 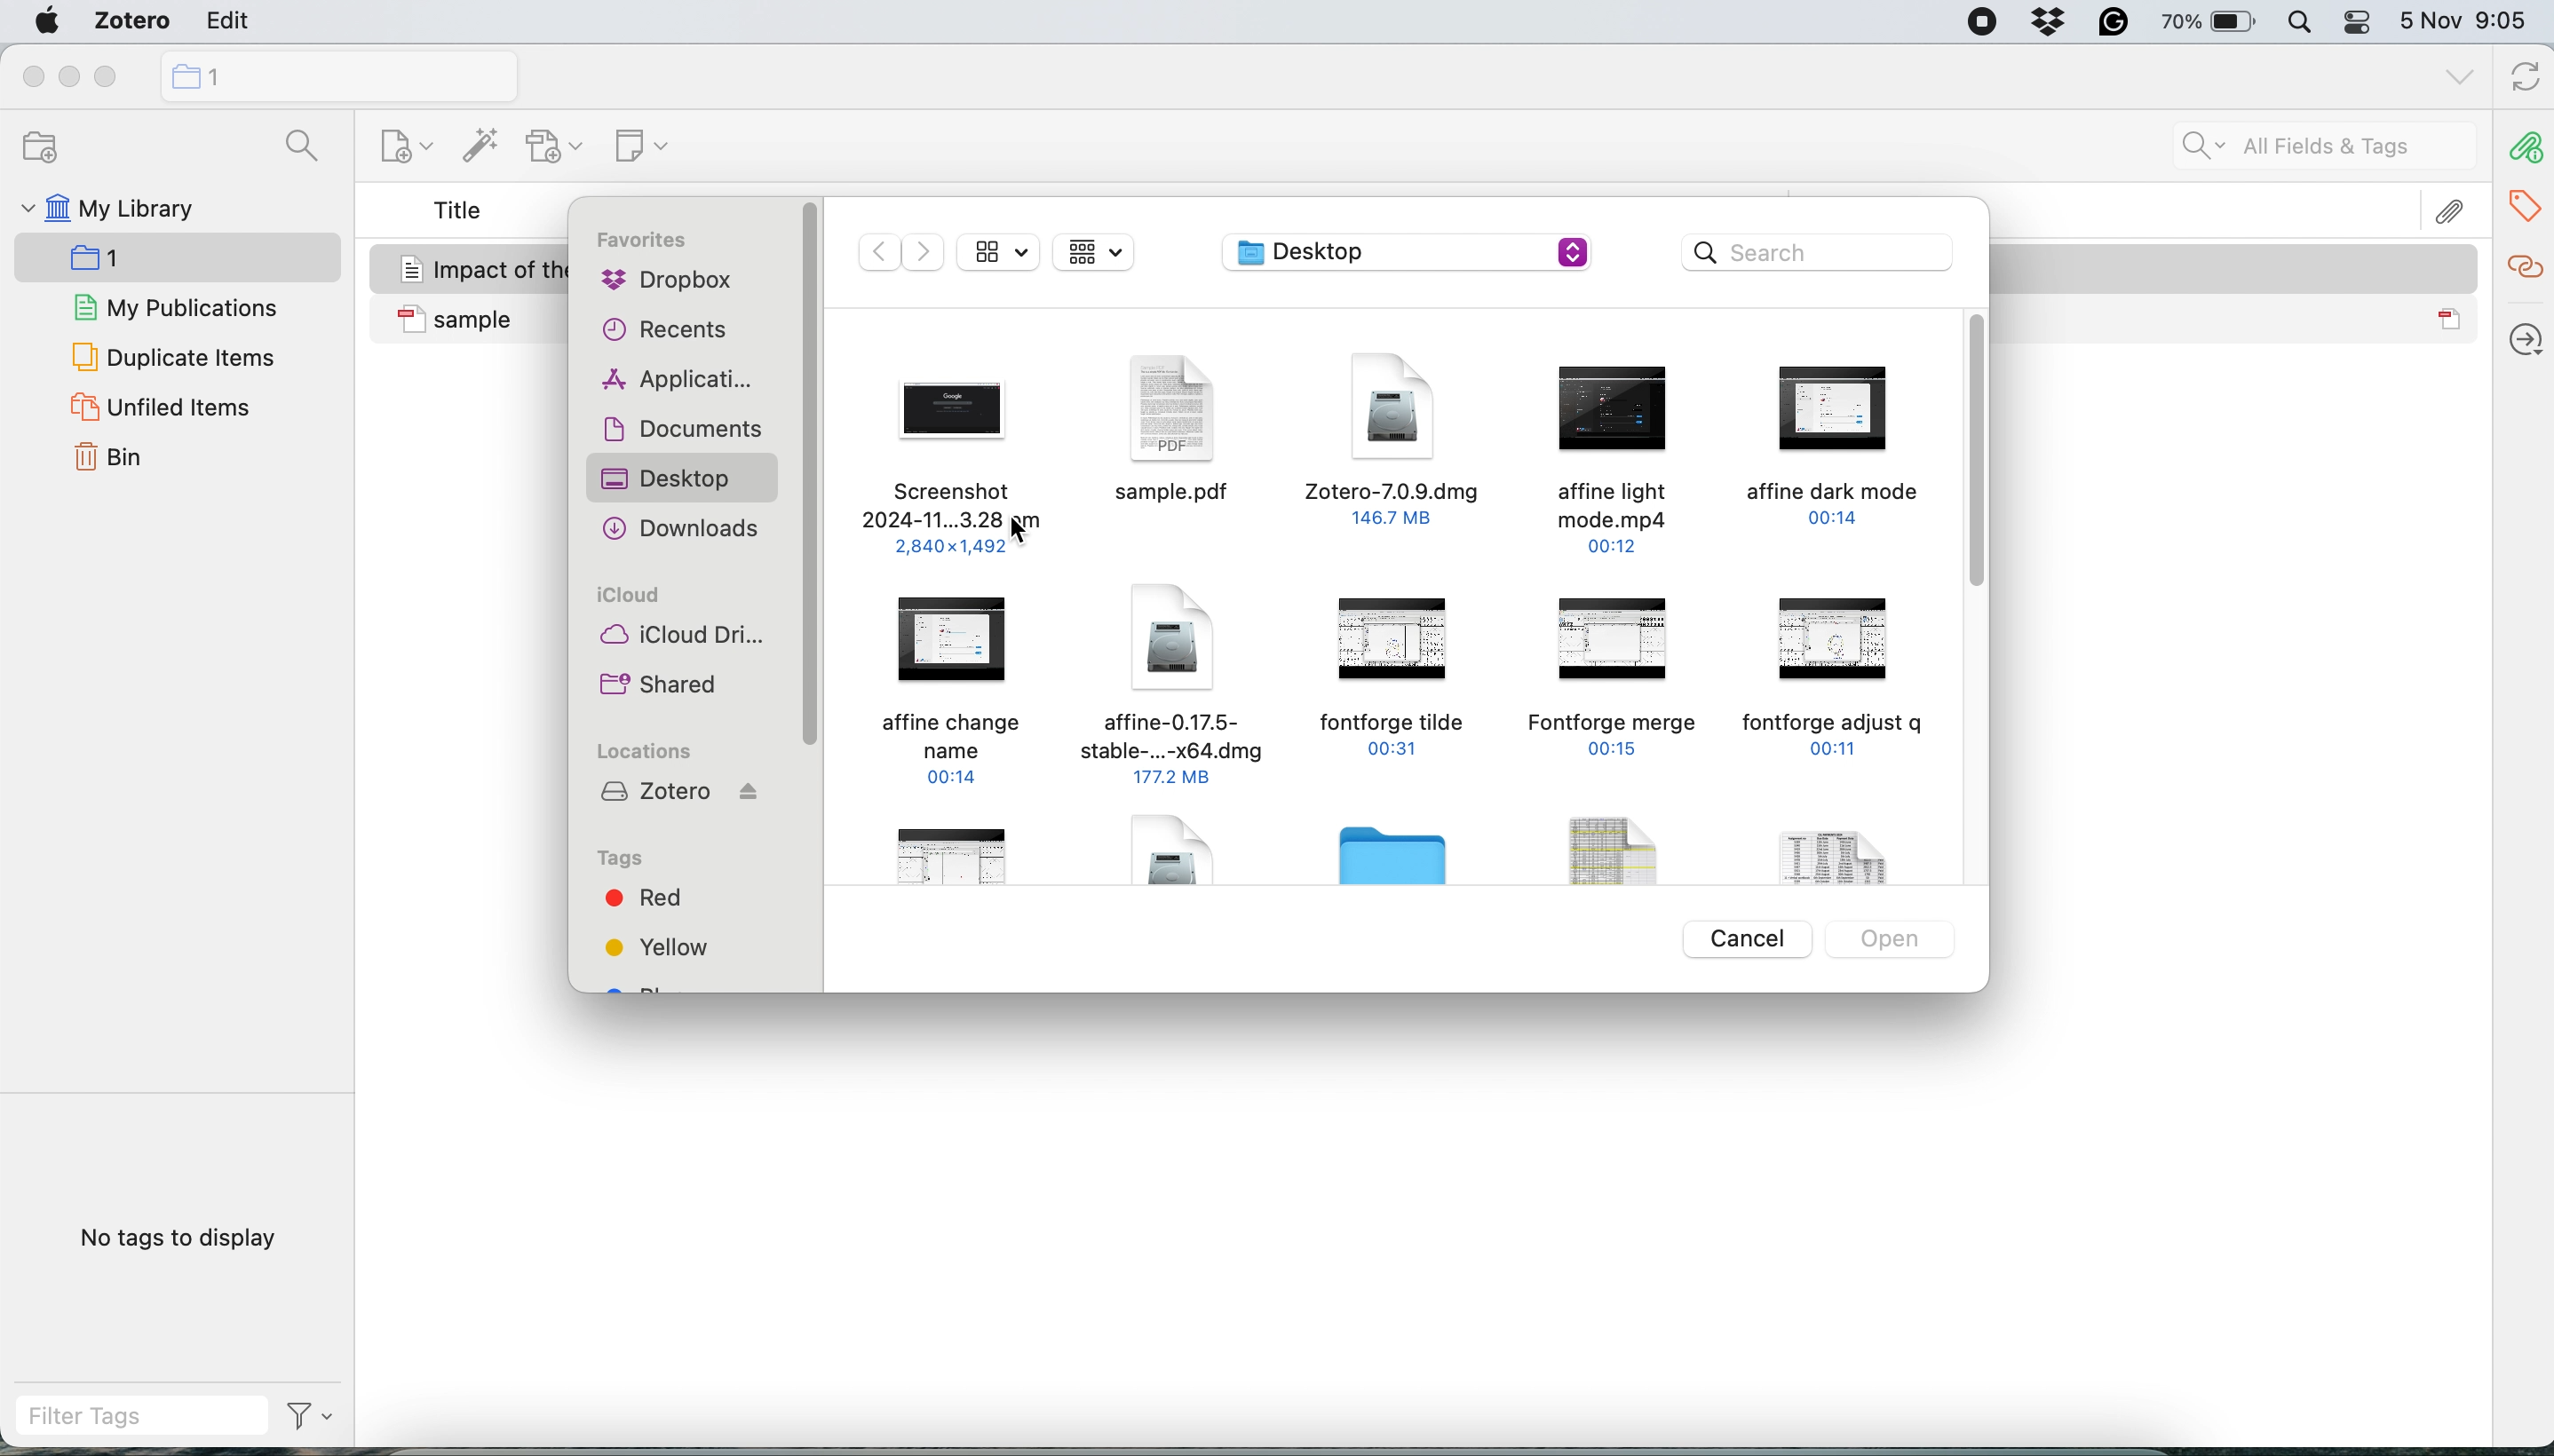 I want to click on control center, so click(x=2358, y=26).